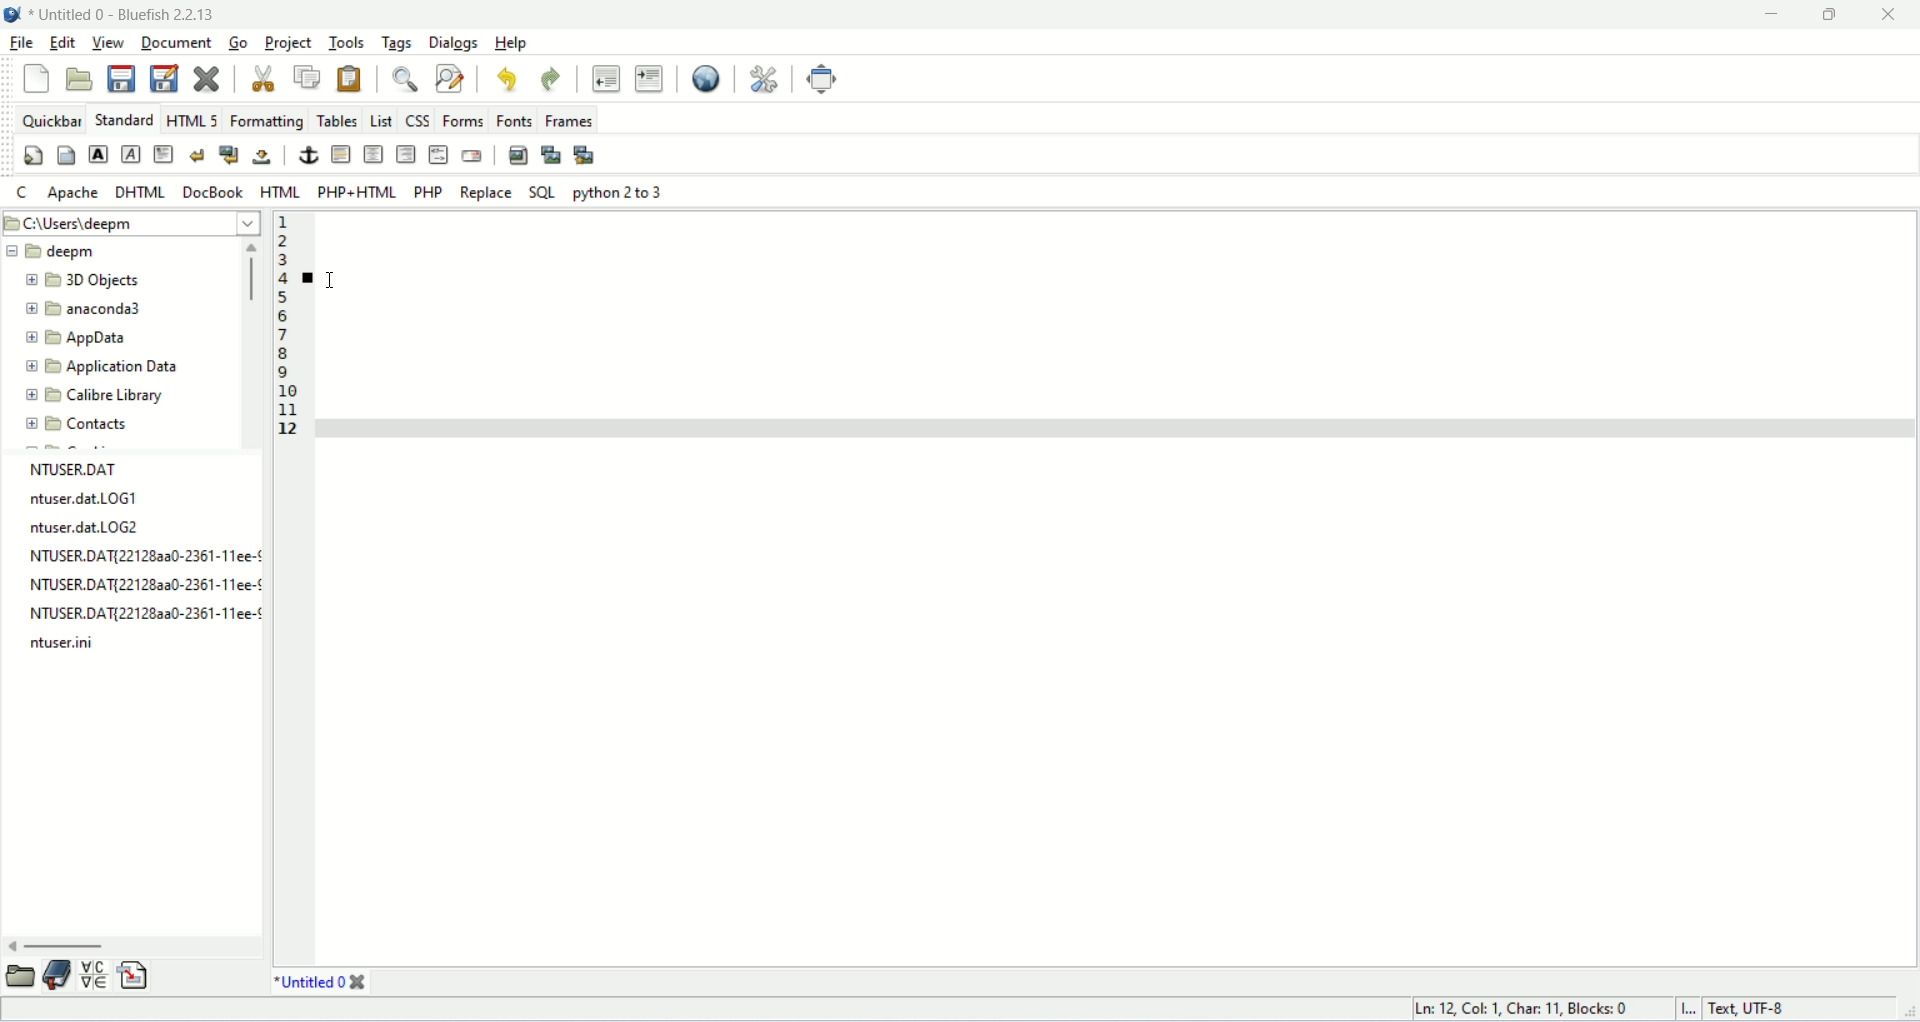 Image resolution: width=1920 pixels, height=1022 pixels. Describe the element at coordinates (306, 77) in the screenshot. I see `copy` at that location.